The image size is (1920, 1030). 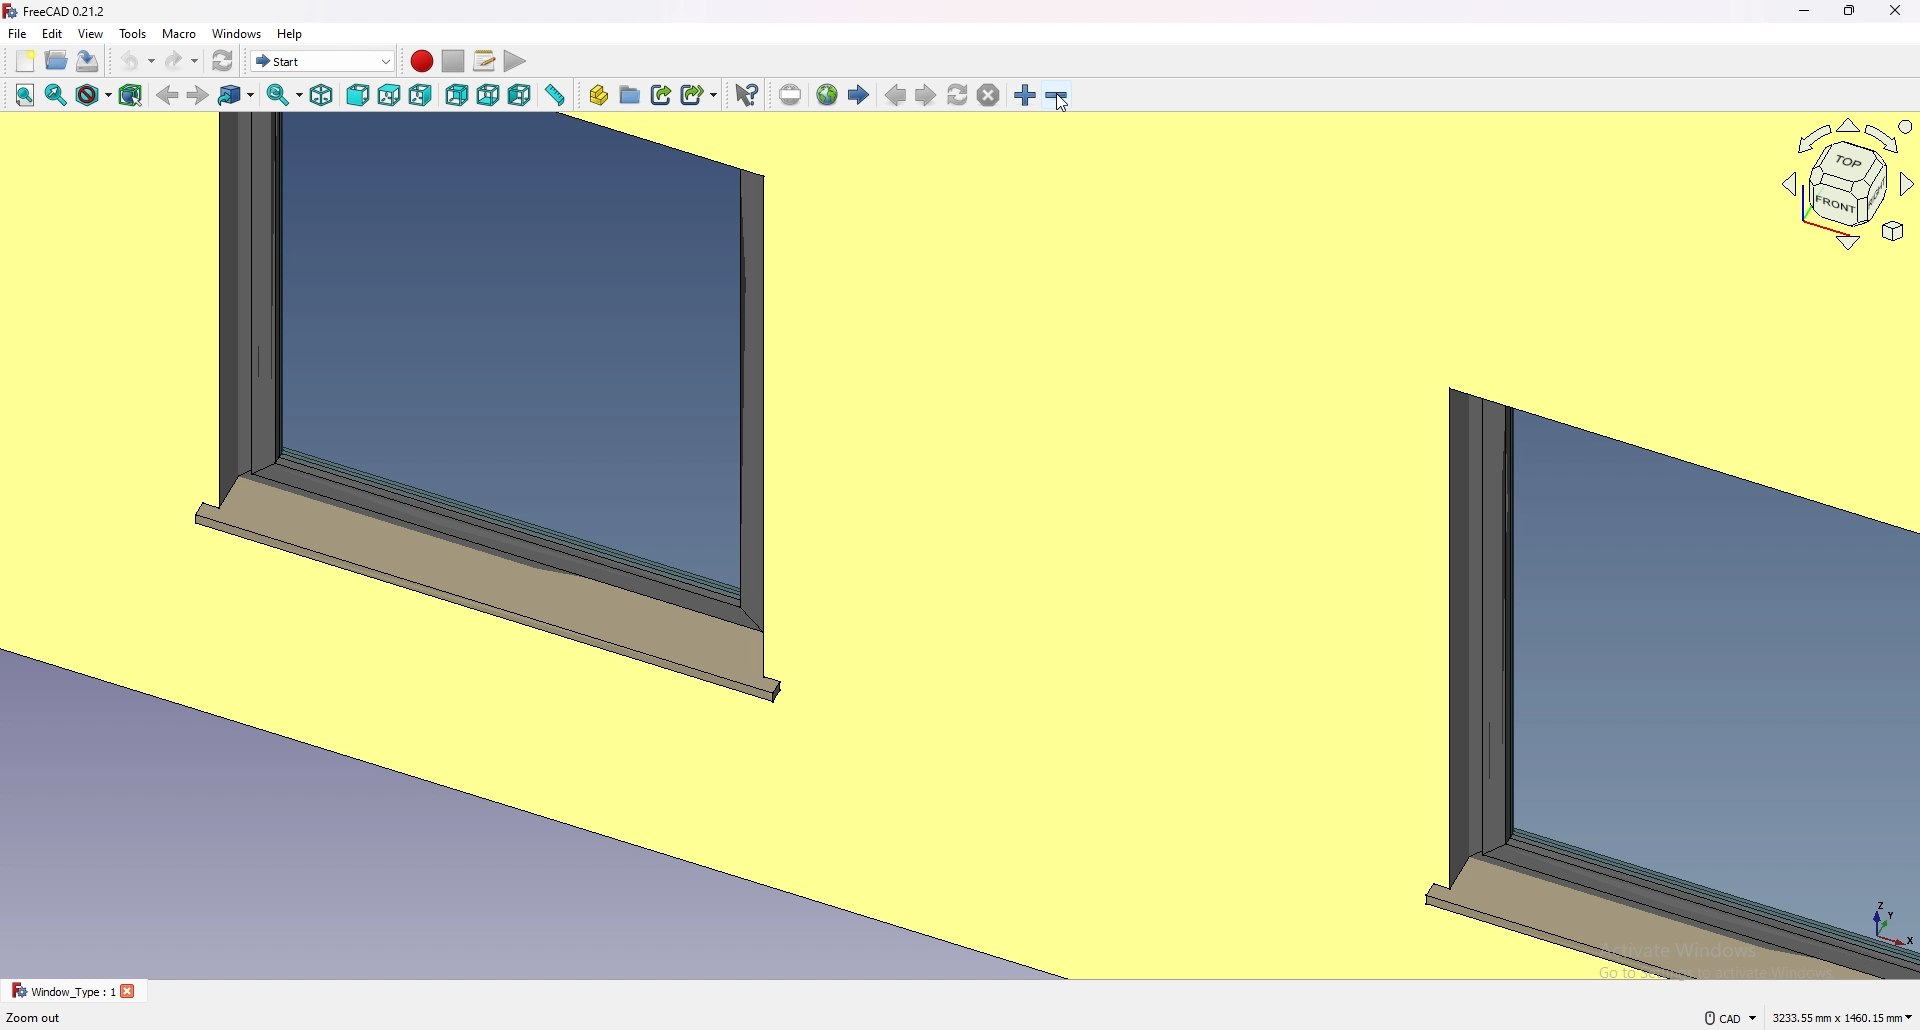 I want to click on set url, so click(x=790, y=96).